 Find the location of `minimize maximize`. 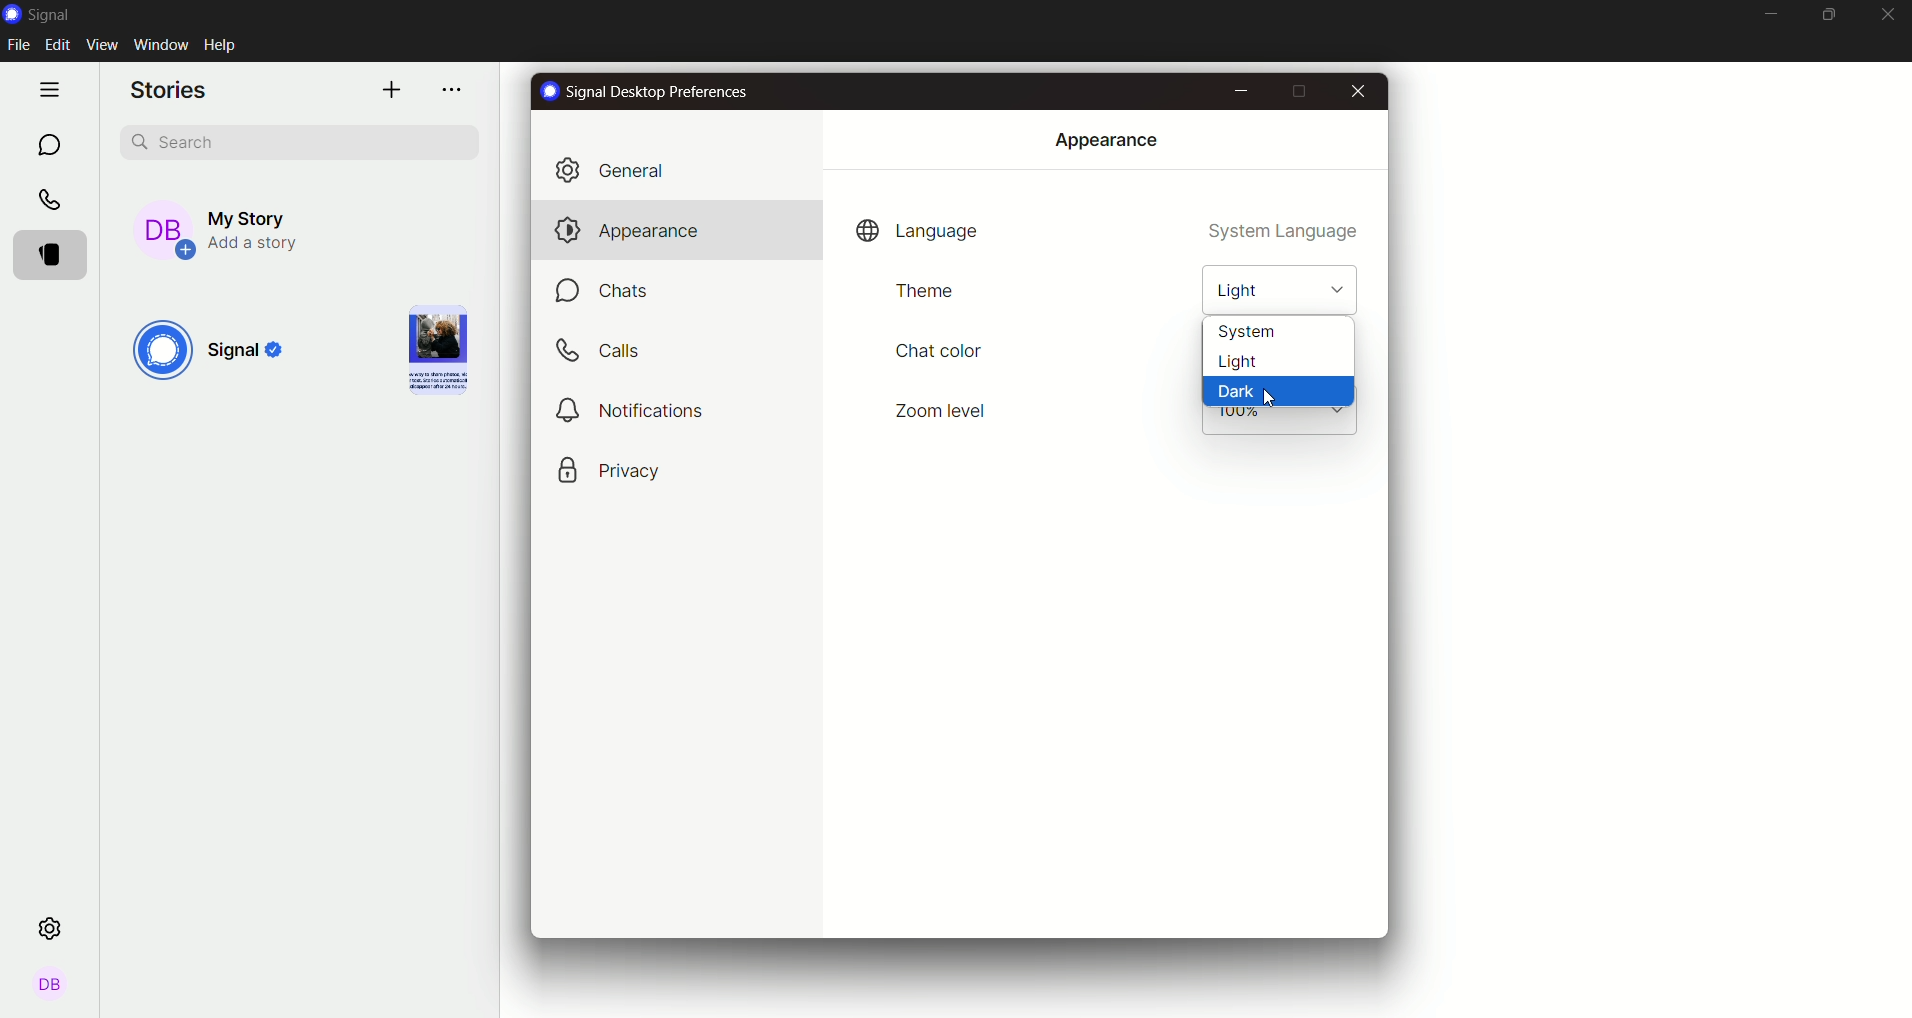

minimize maximize is located at coordinates (1830, 15).